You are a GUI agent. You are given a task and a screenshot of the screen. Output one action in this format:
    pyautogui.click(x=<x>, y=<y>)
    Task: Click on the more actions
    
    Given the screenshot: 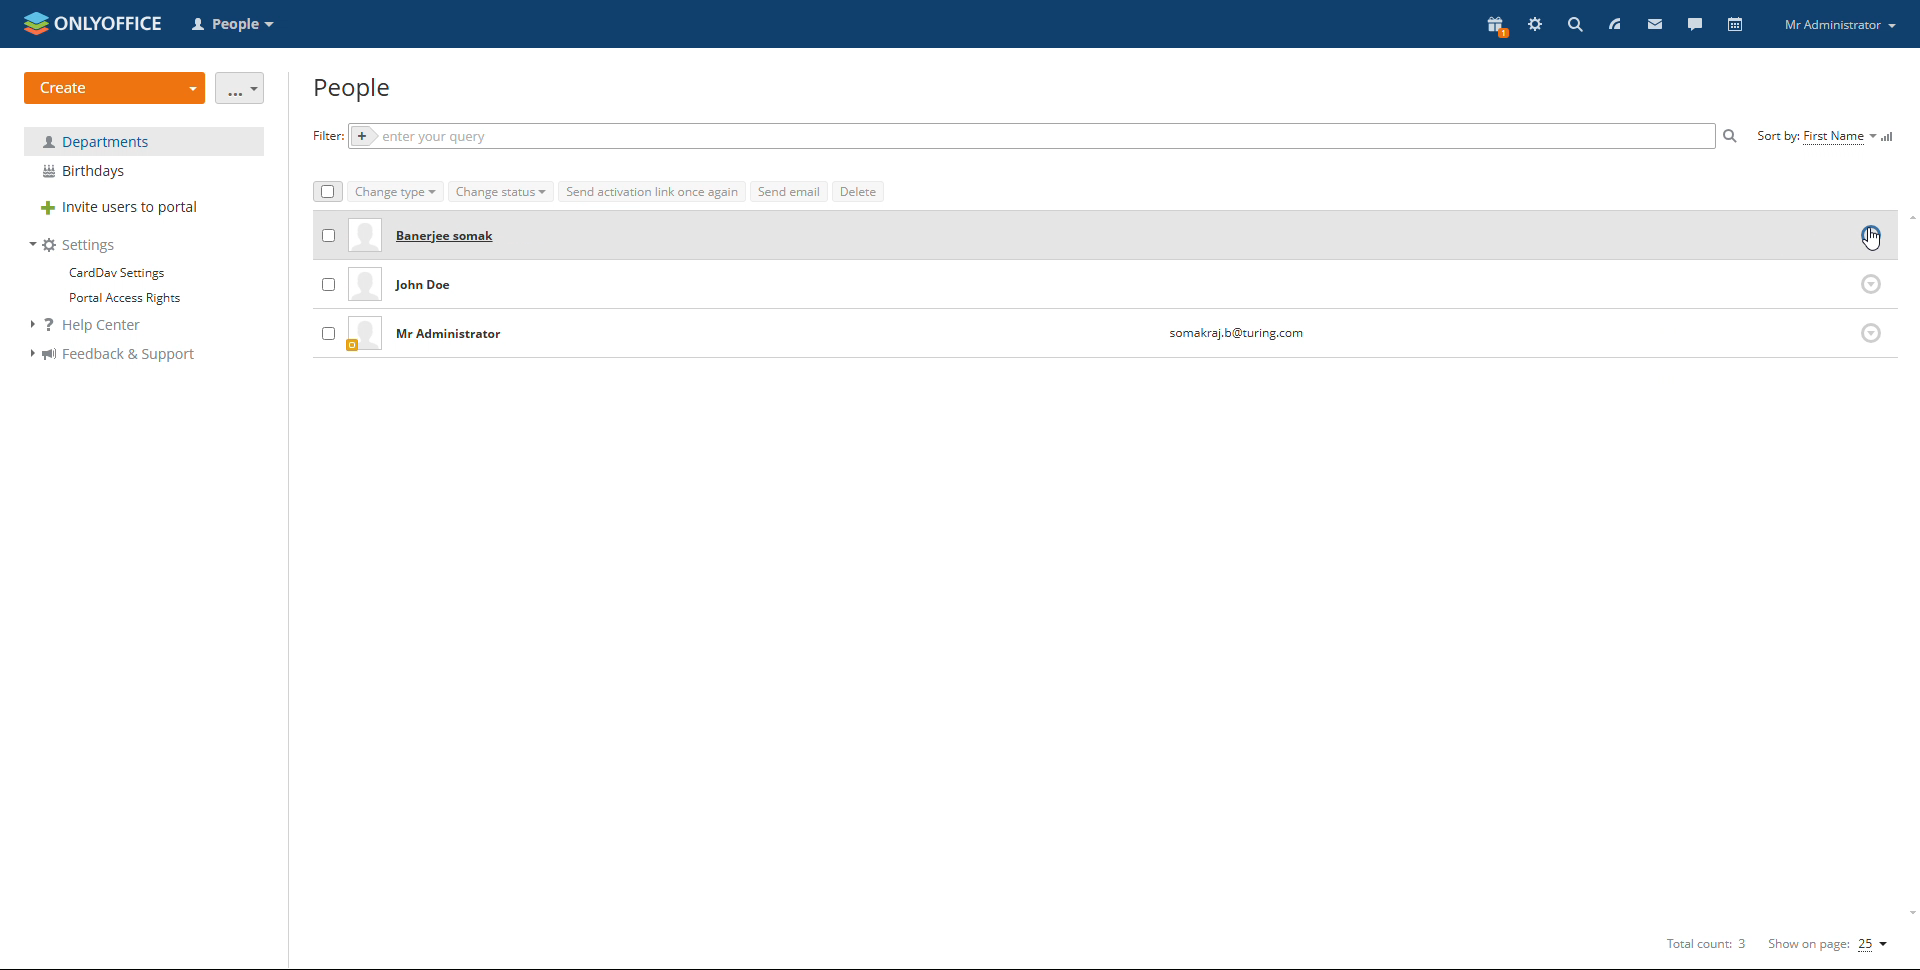 What is the action you would take?
    pyautogui.click(x=241, y=88)
    